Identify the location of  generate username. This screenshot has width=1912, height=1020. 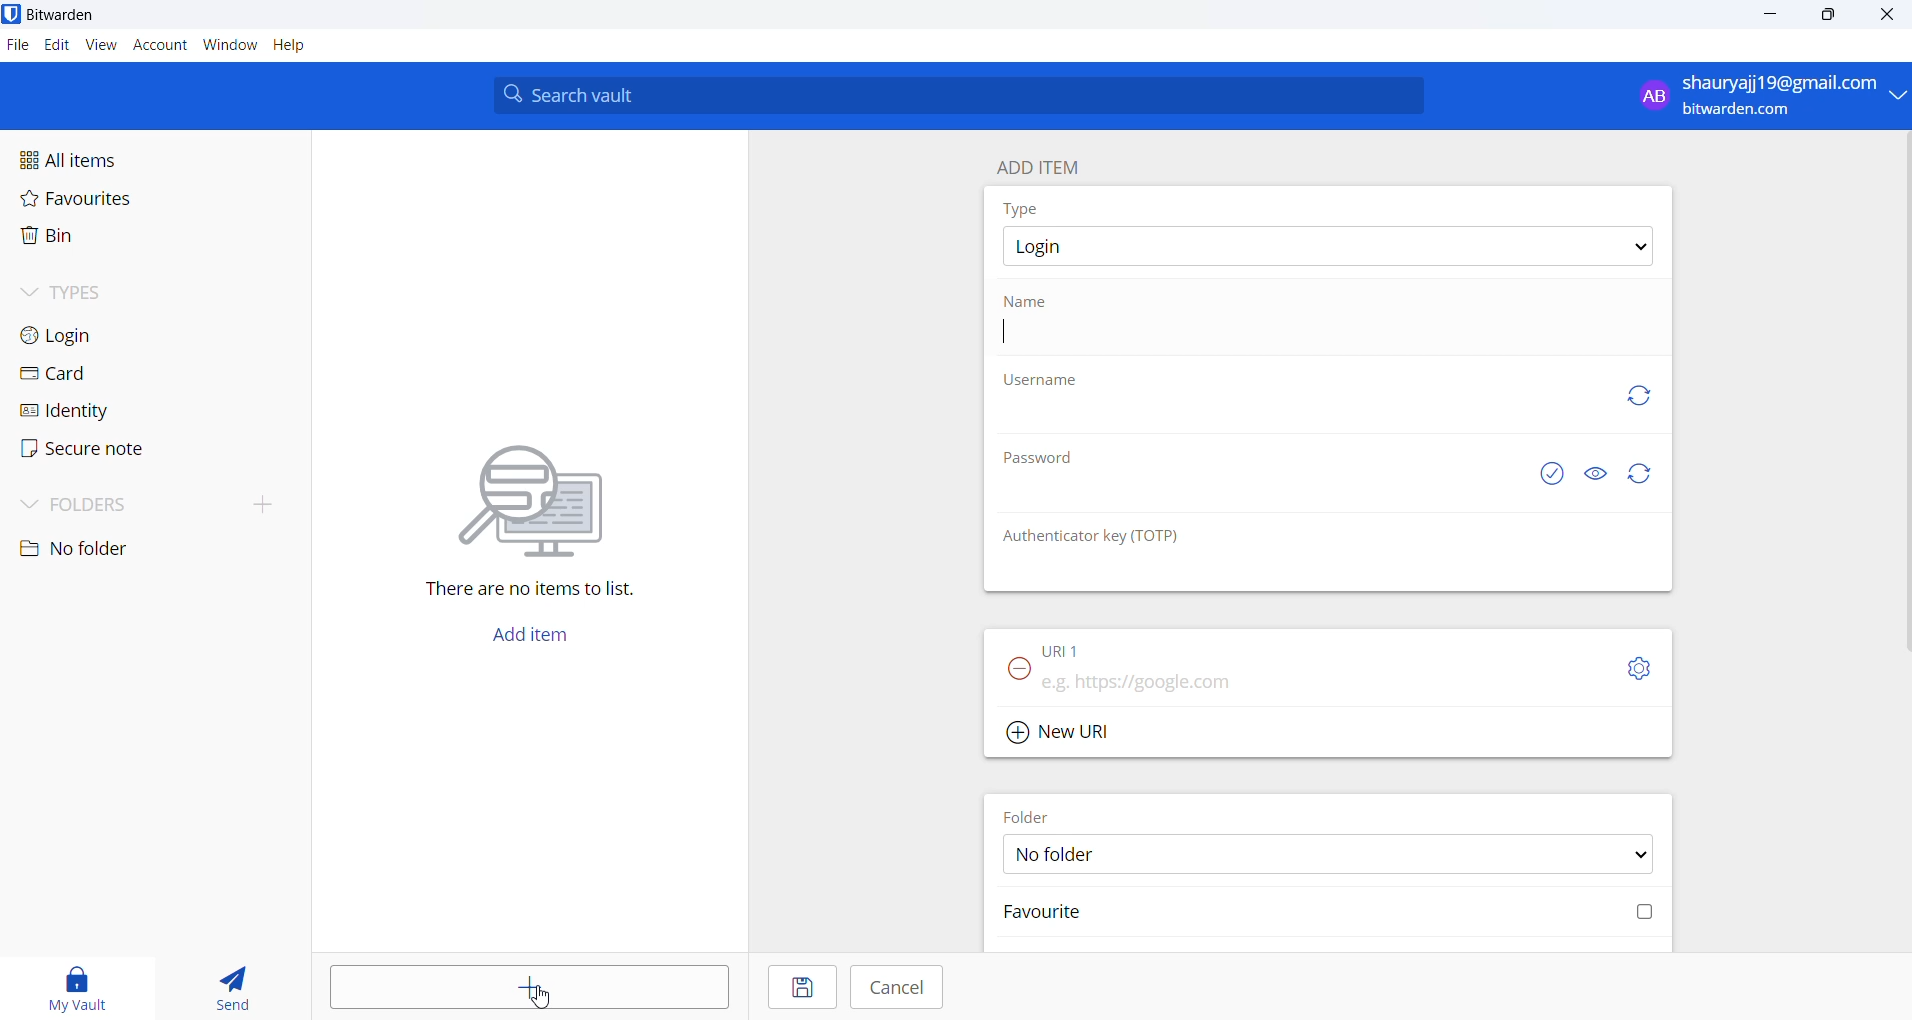
(1639, 393).